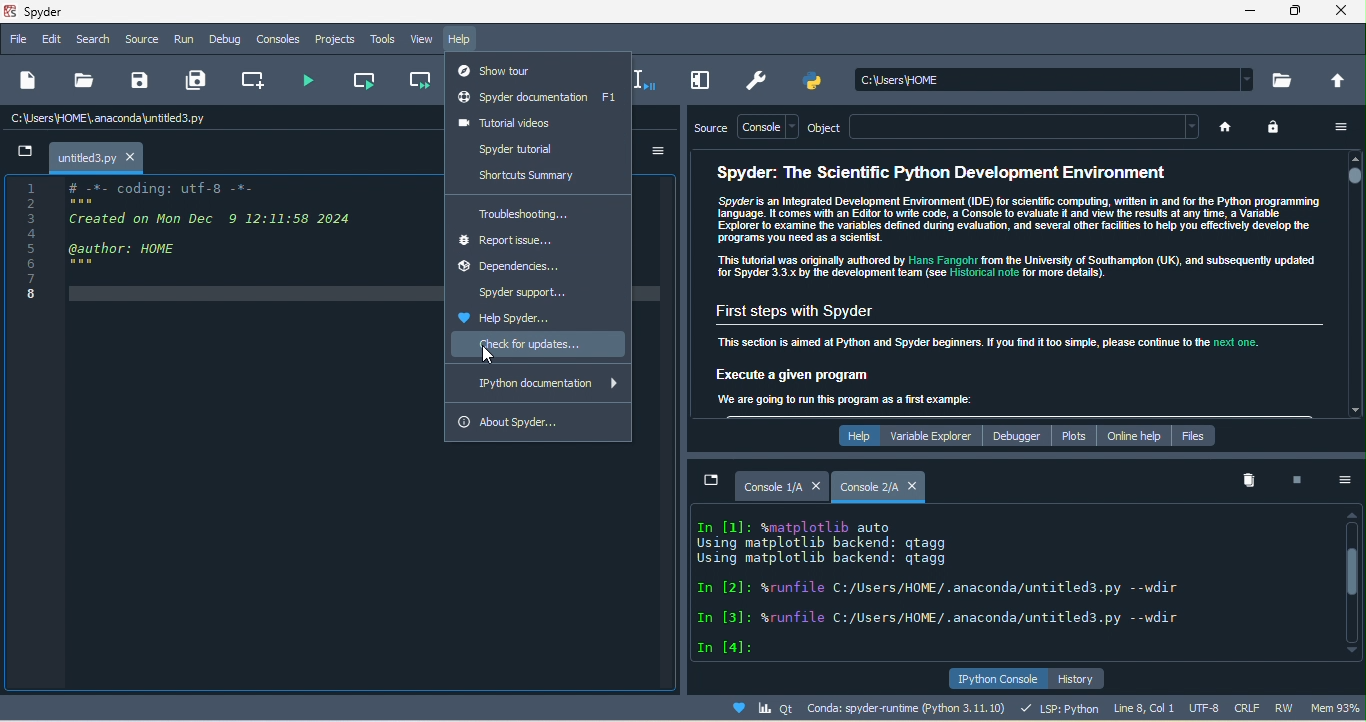  What do you see at coordinates (467, 39) in the screenshot?
I see `help` at bounding box center [467, 39].